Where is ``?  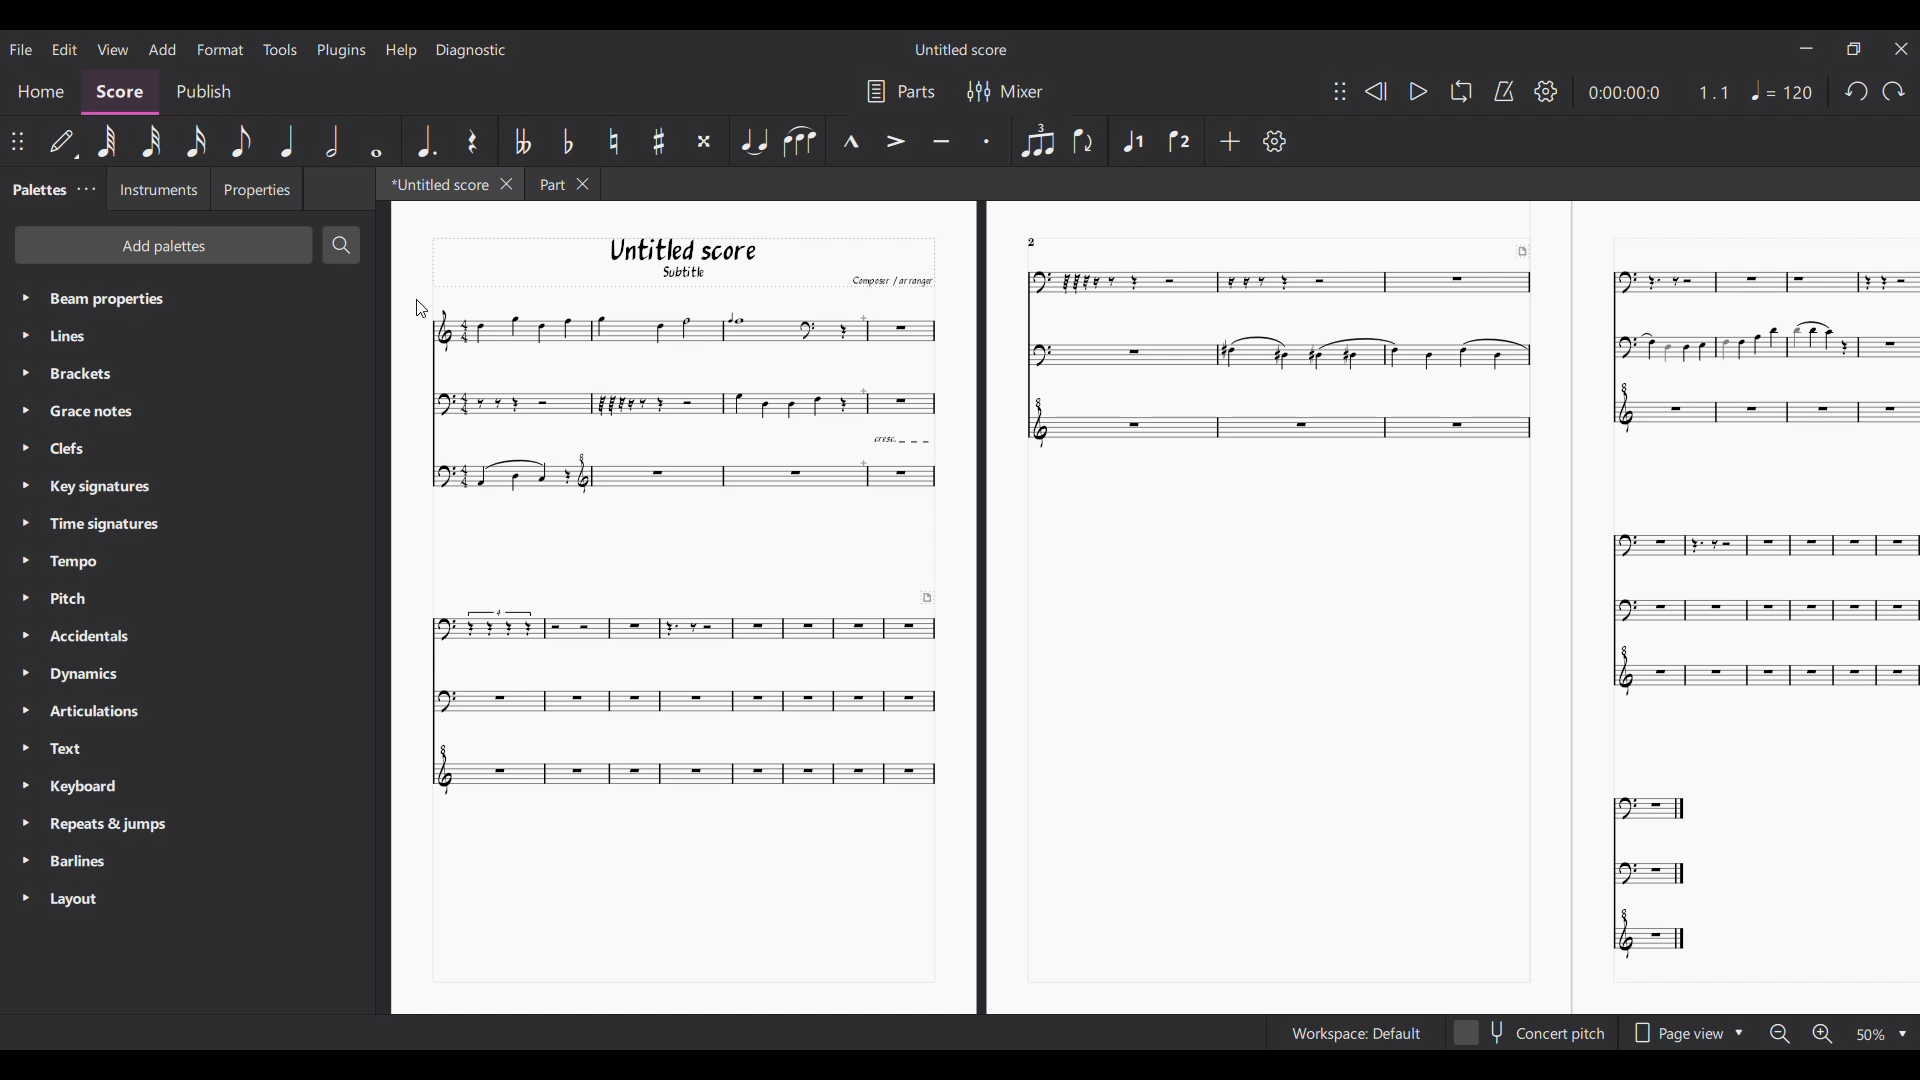  is located at coordinates (1649, 808).